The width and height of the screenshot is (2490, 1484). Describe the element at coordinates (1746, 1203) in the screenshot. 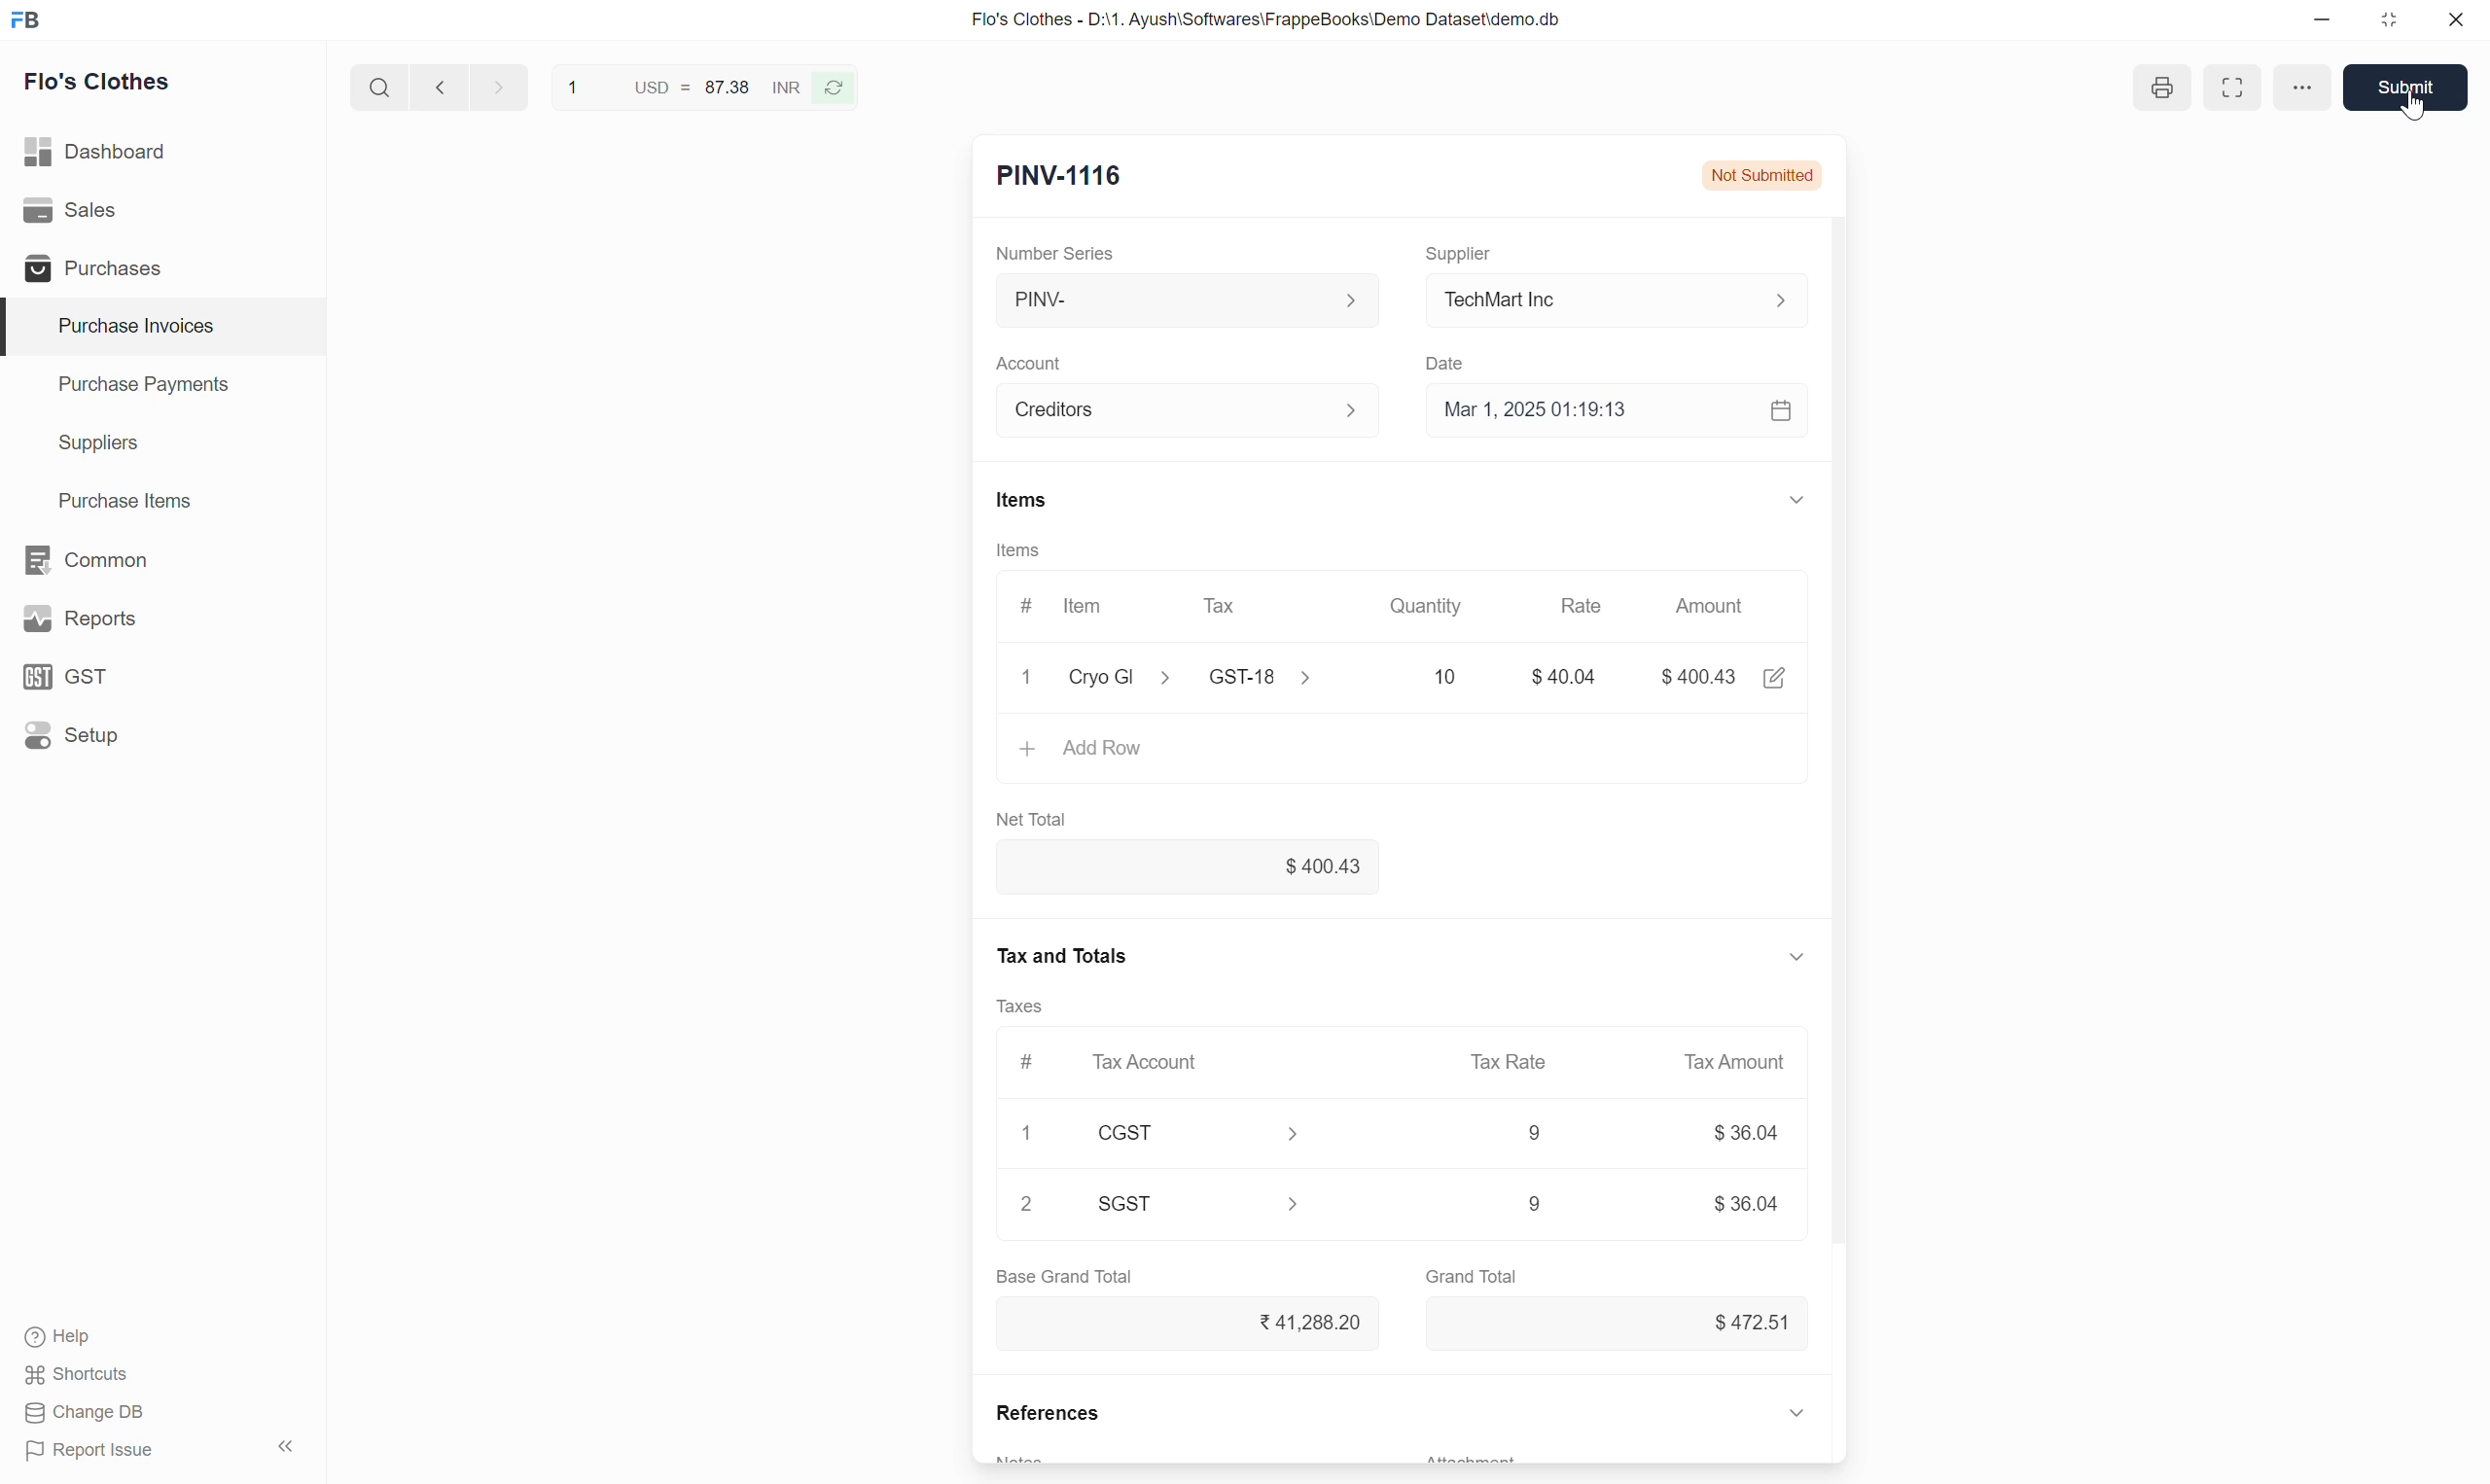

I see `9 $3.60` at that location.